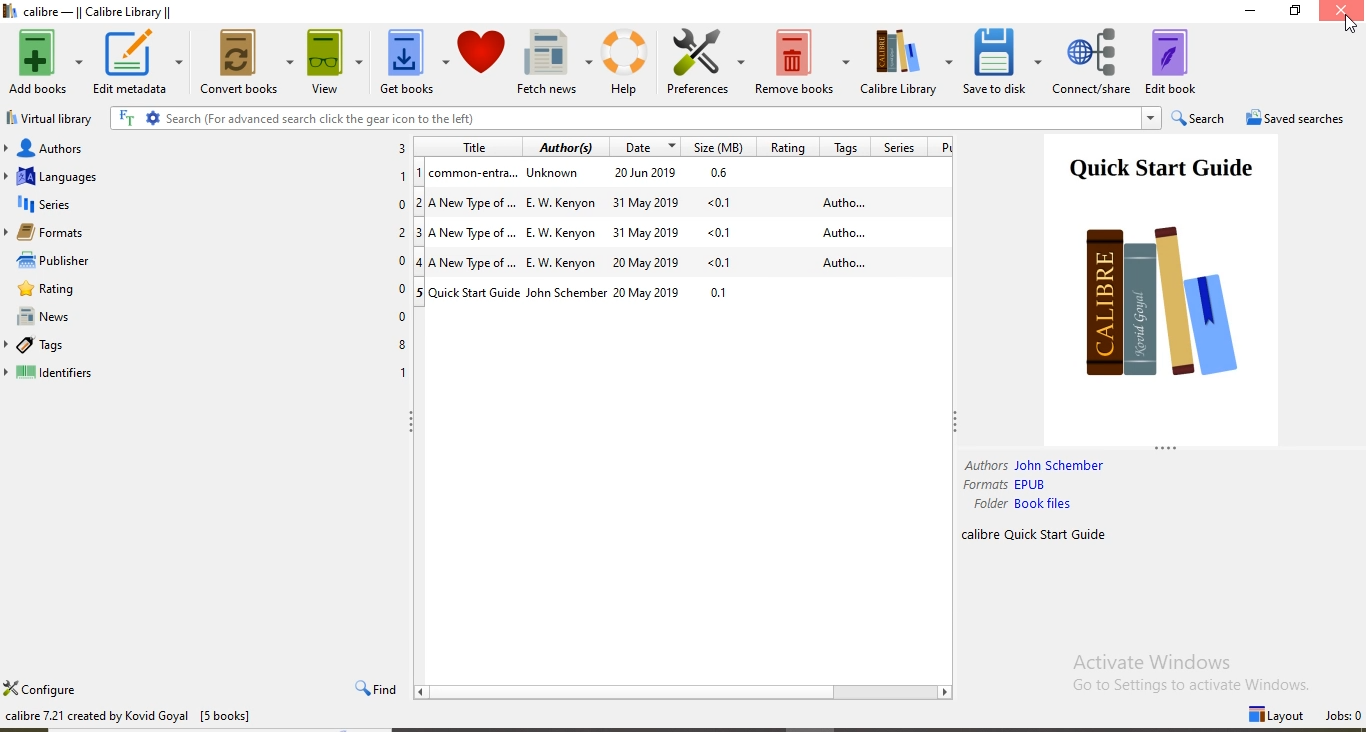  I want to click on Donate to s...., so click(482, 63).